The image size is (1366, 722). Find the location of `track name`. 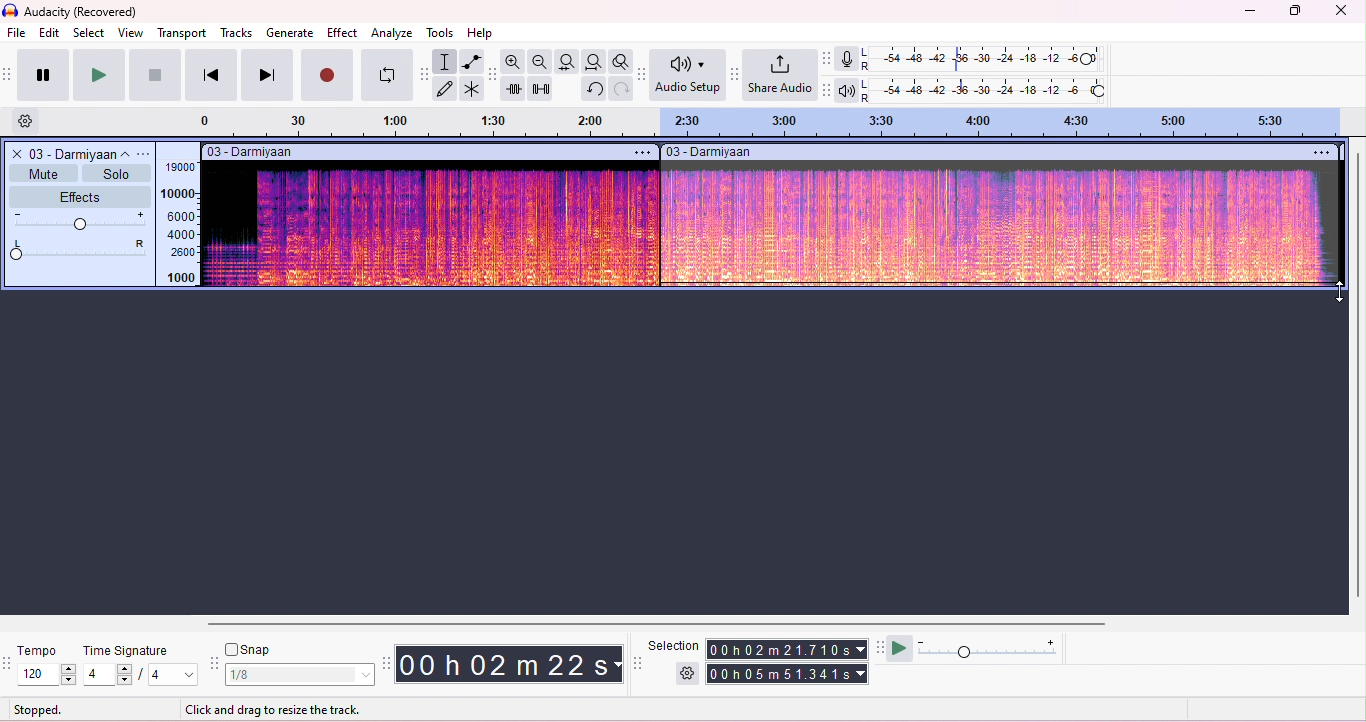

track name is located at coordinates (82, 153).